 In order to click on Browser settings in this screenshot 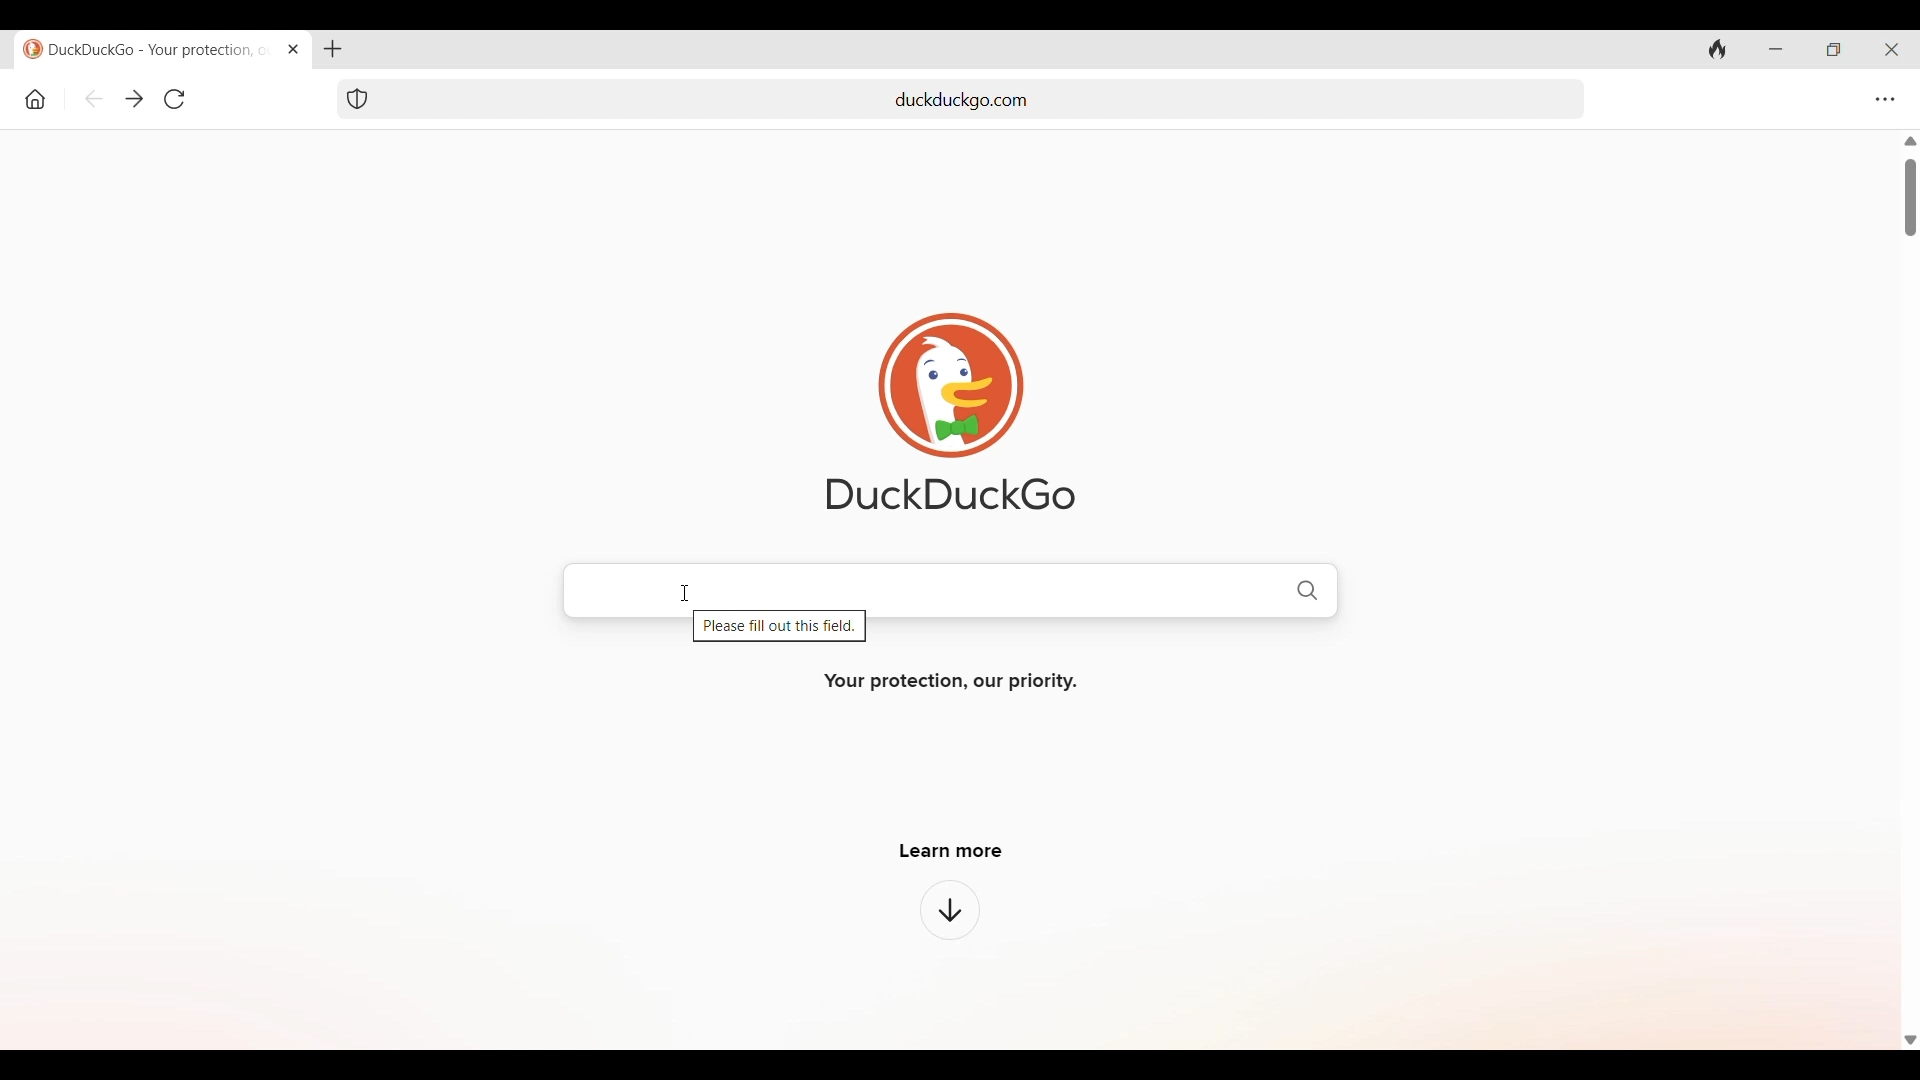, I will do `click(1885, 100)`.